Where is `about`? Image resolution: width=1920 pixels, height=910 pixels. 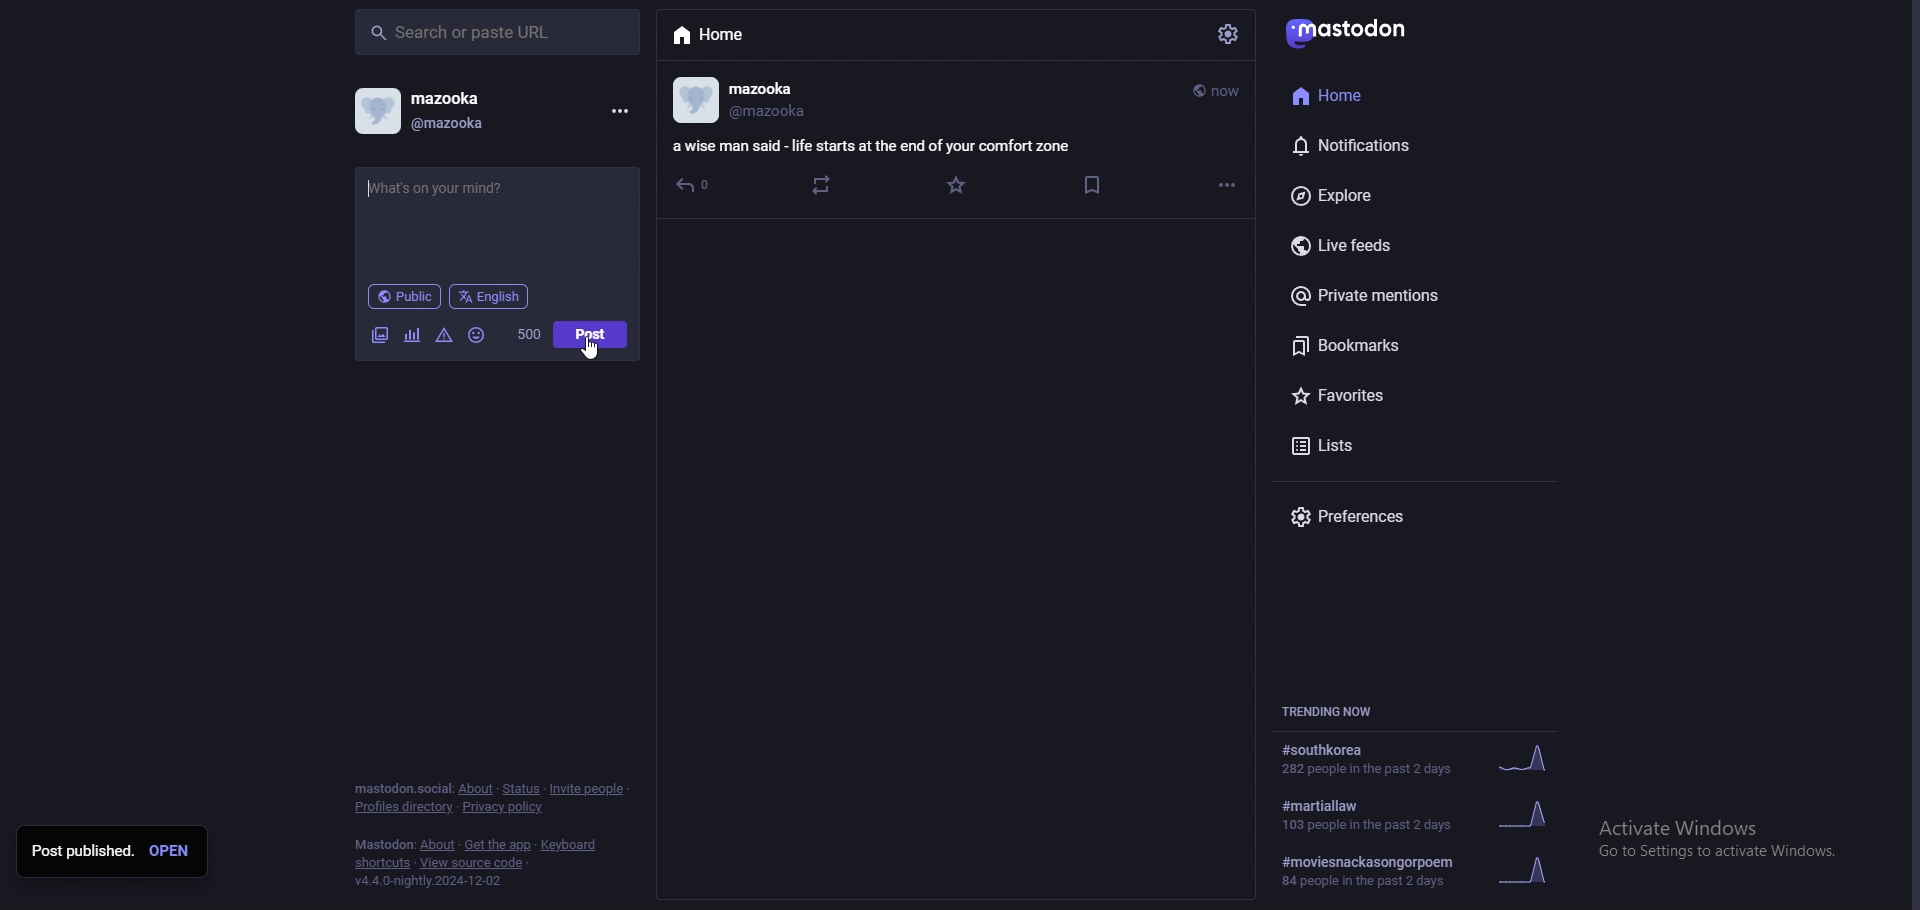 about is located at coordinates (438, 845).